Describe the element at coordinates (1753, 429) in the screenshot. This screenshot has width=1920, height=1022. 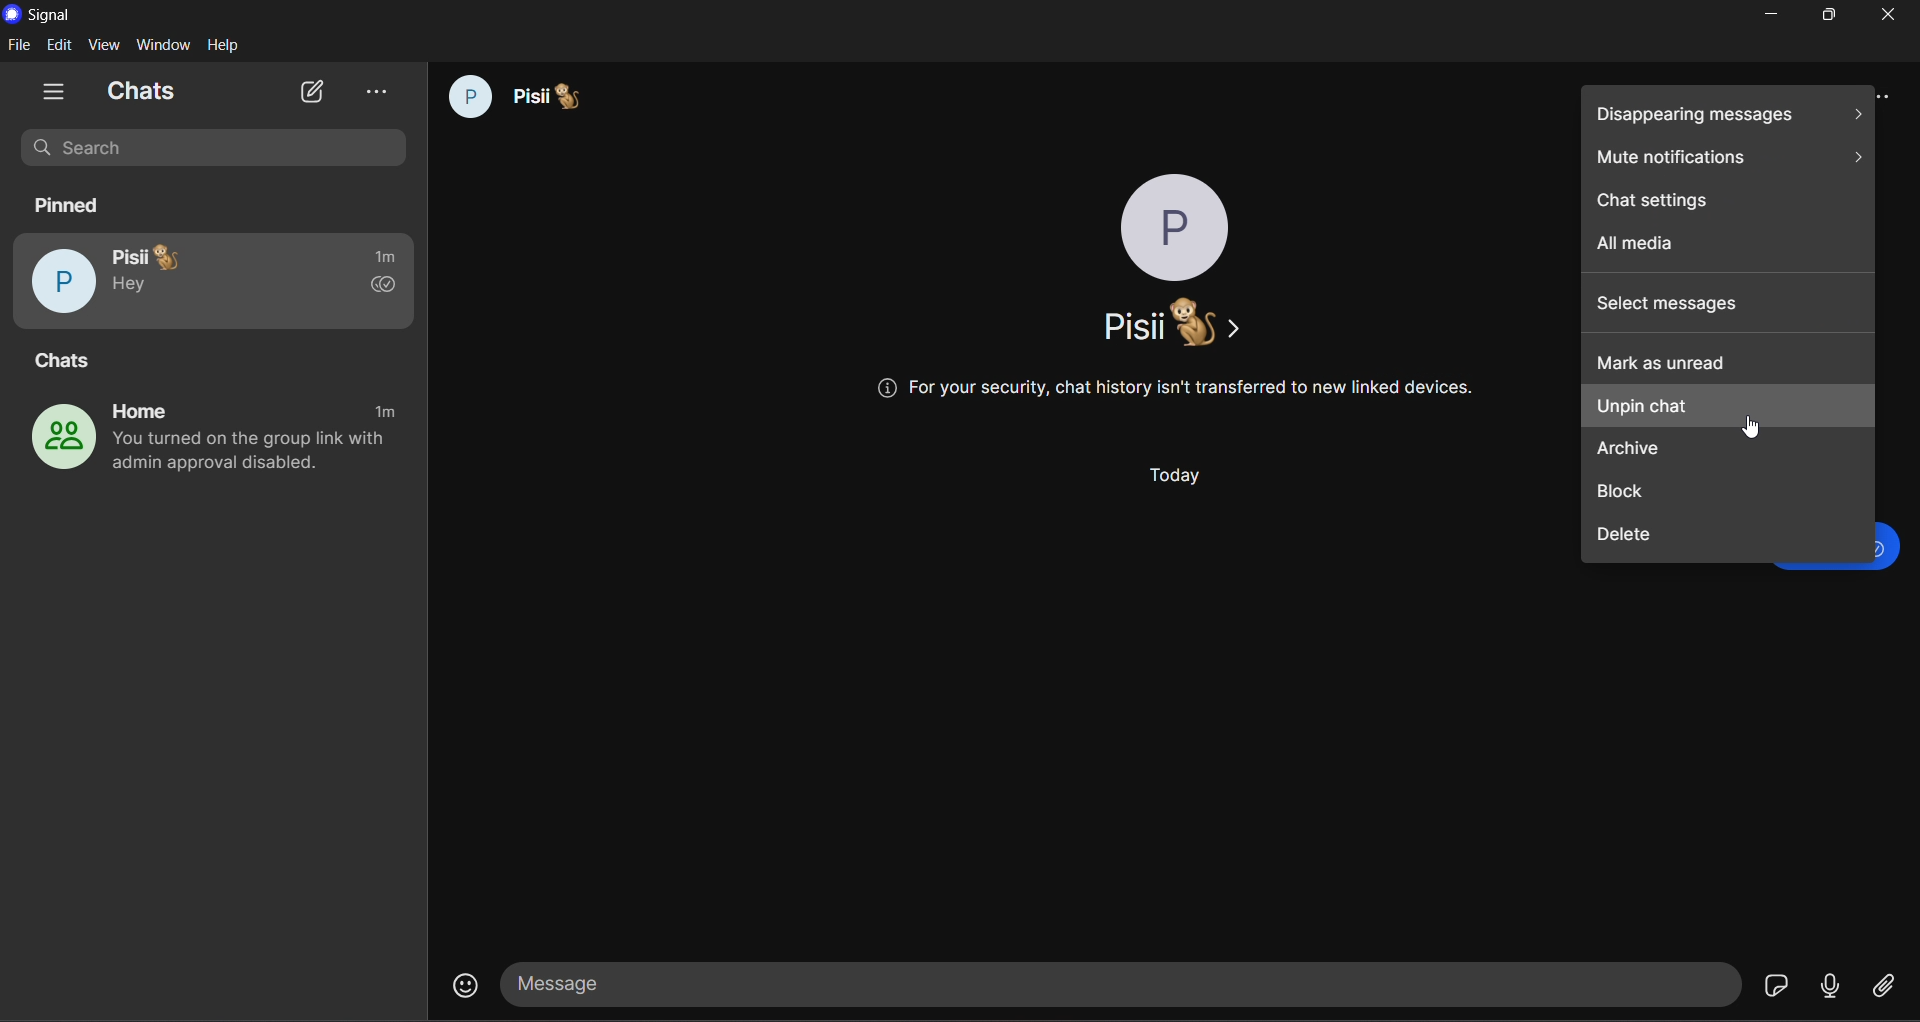
I see `Cursor` at that location.